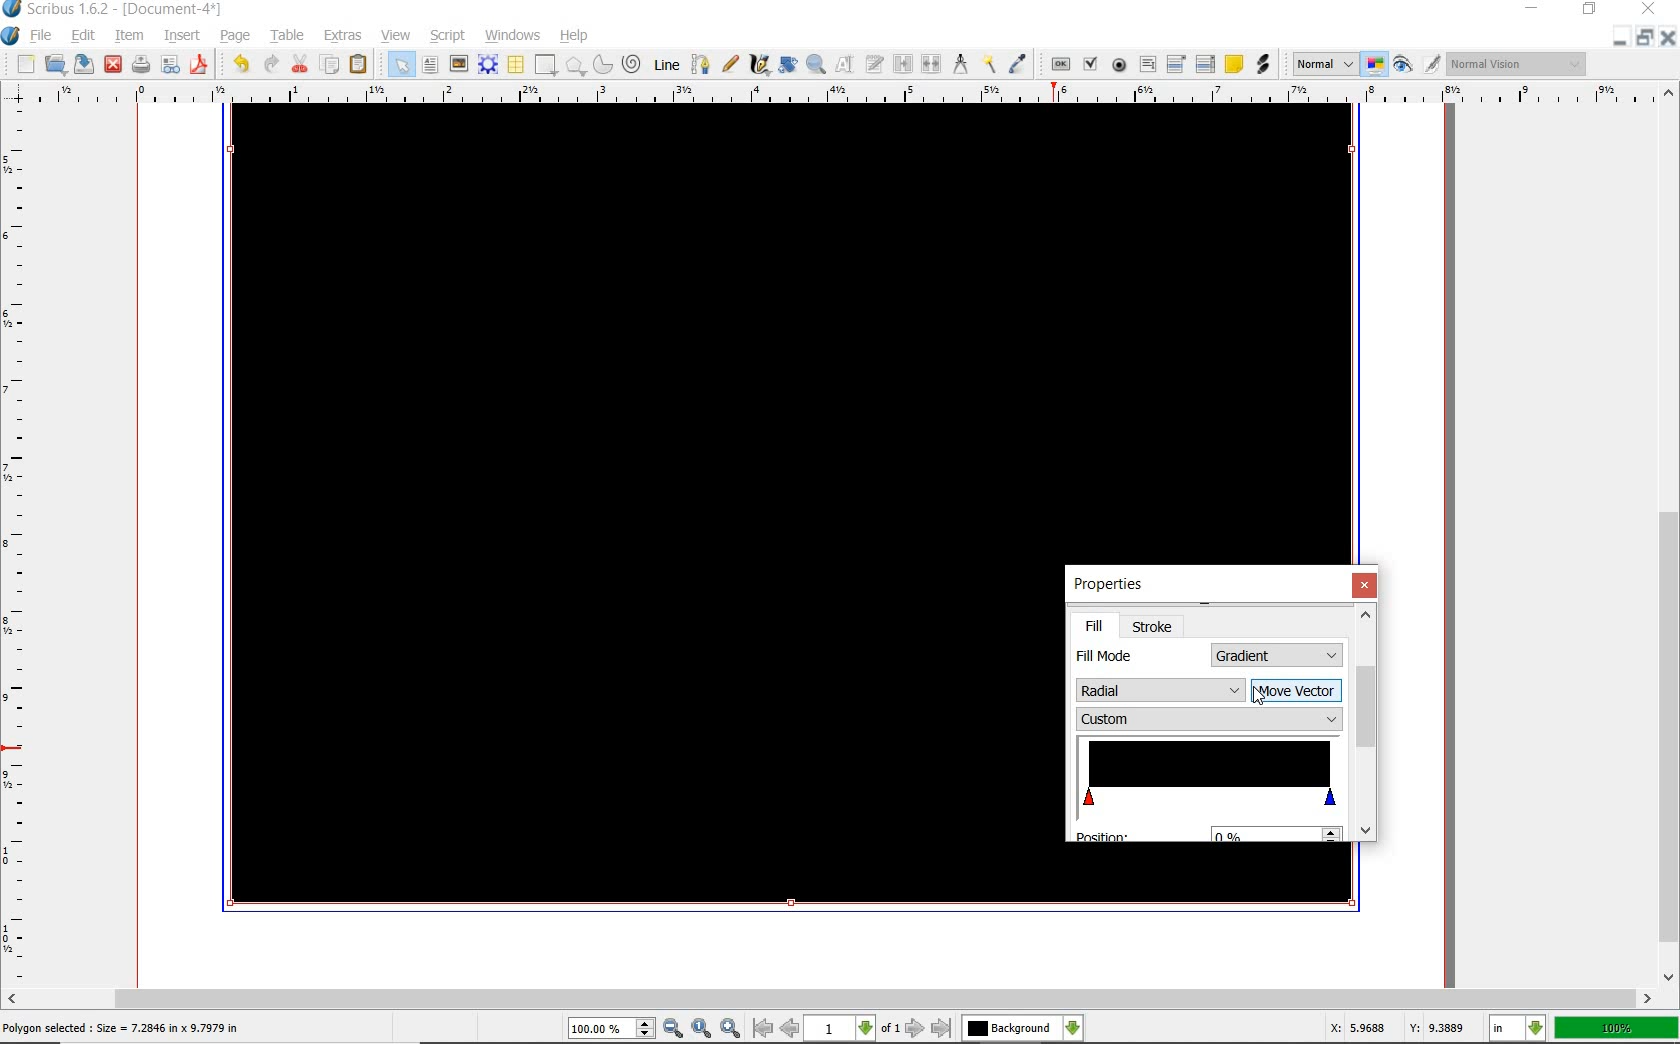 The width and height of the screenshot is (1680, 1044). I want to click on text annotation, so click(1234, 64).